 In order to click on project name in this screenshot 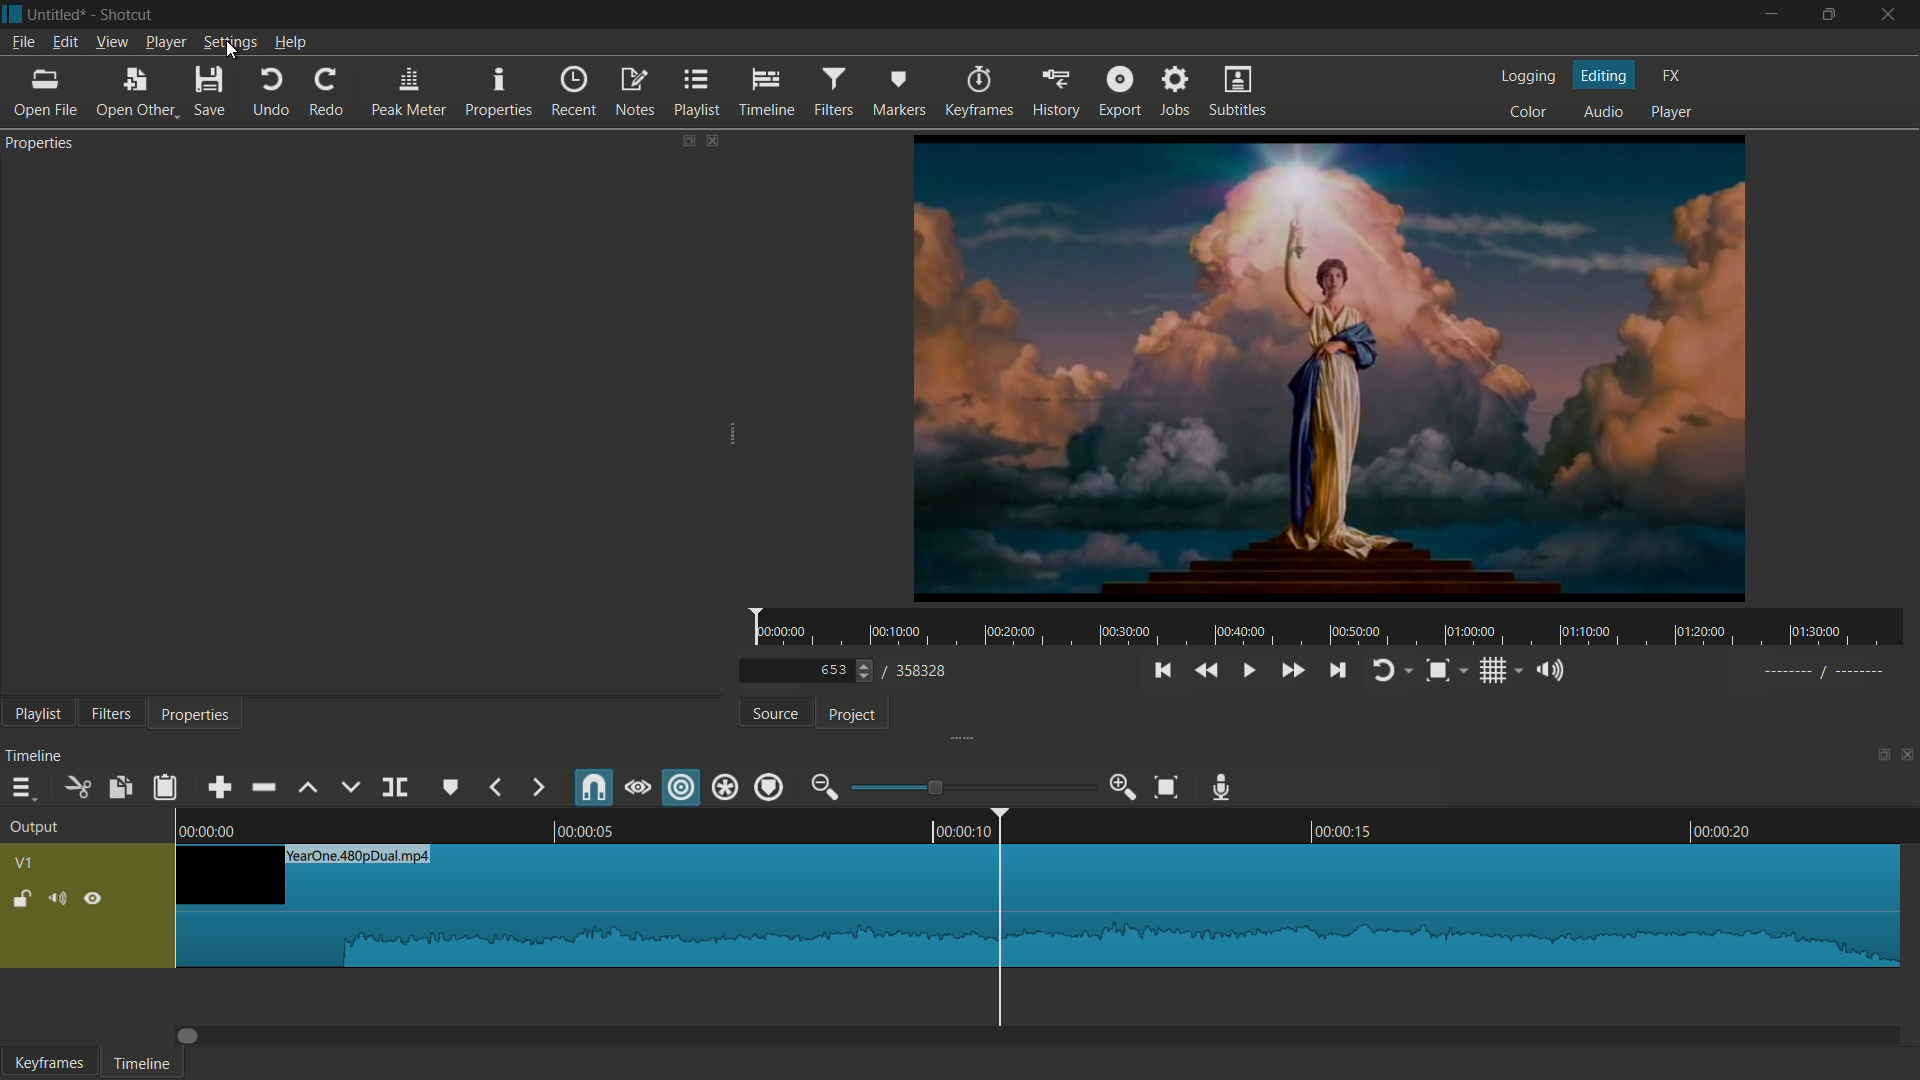, I will do `click(56, 15)`.